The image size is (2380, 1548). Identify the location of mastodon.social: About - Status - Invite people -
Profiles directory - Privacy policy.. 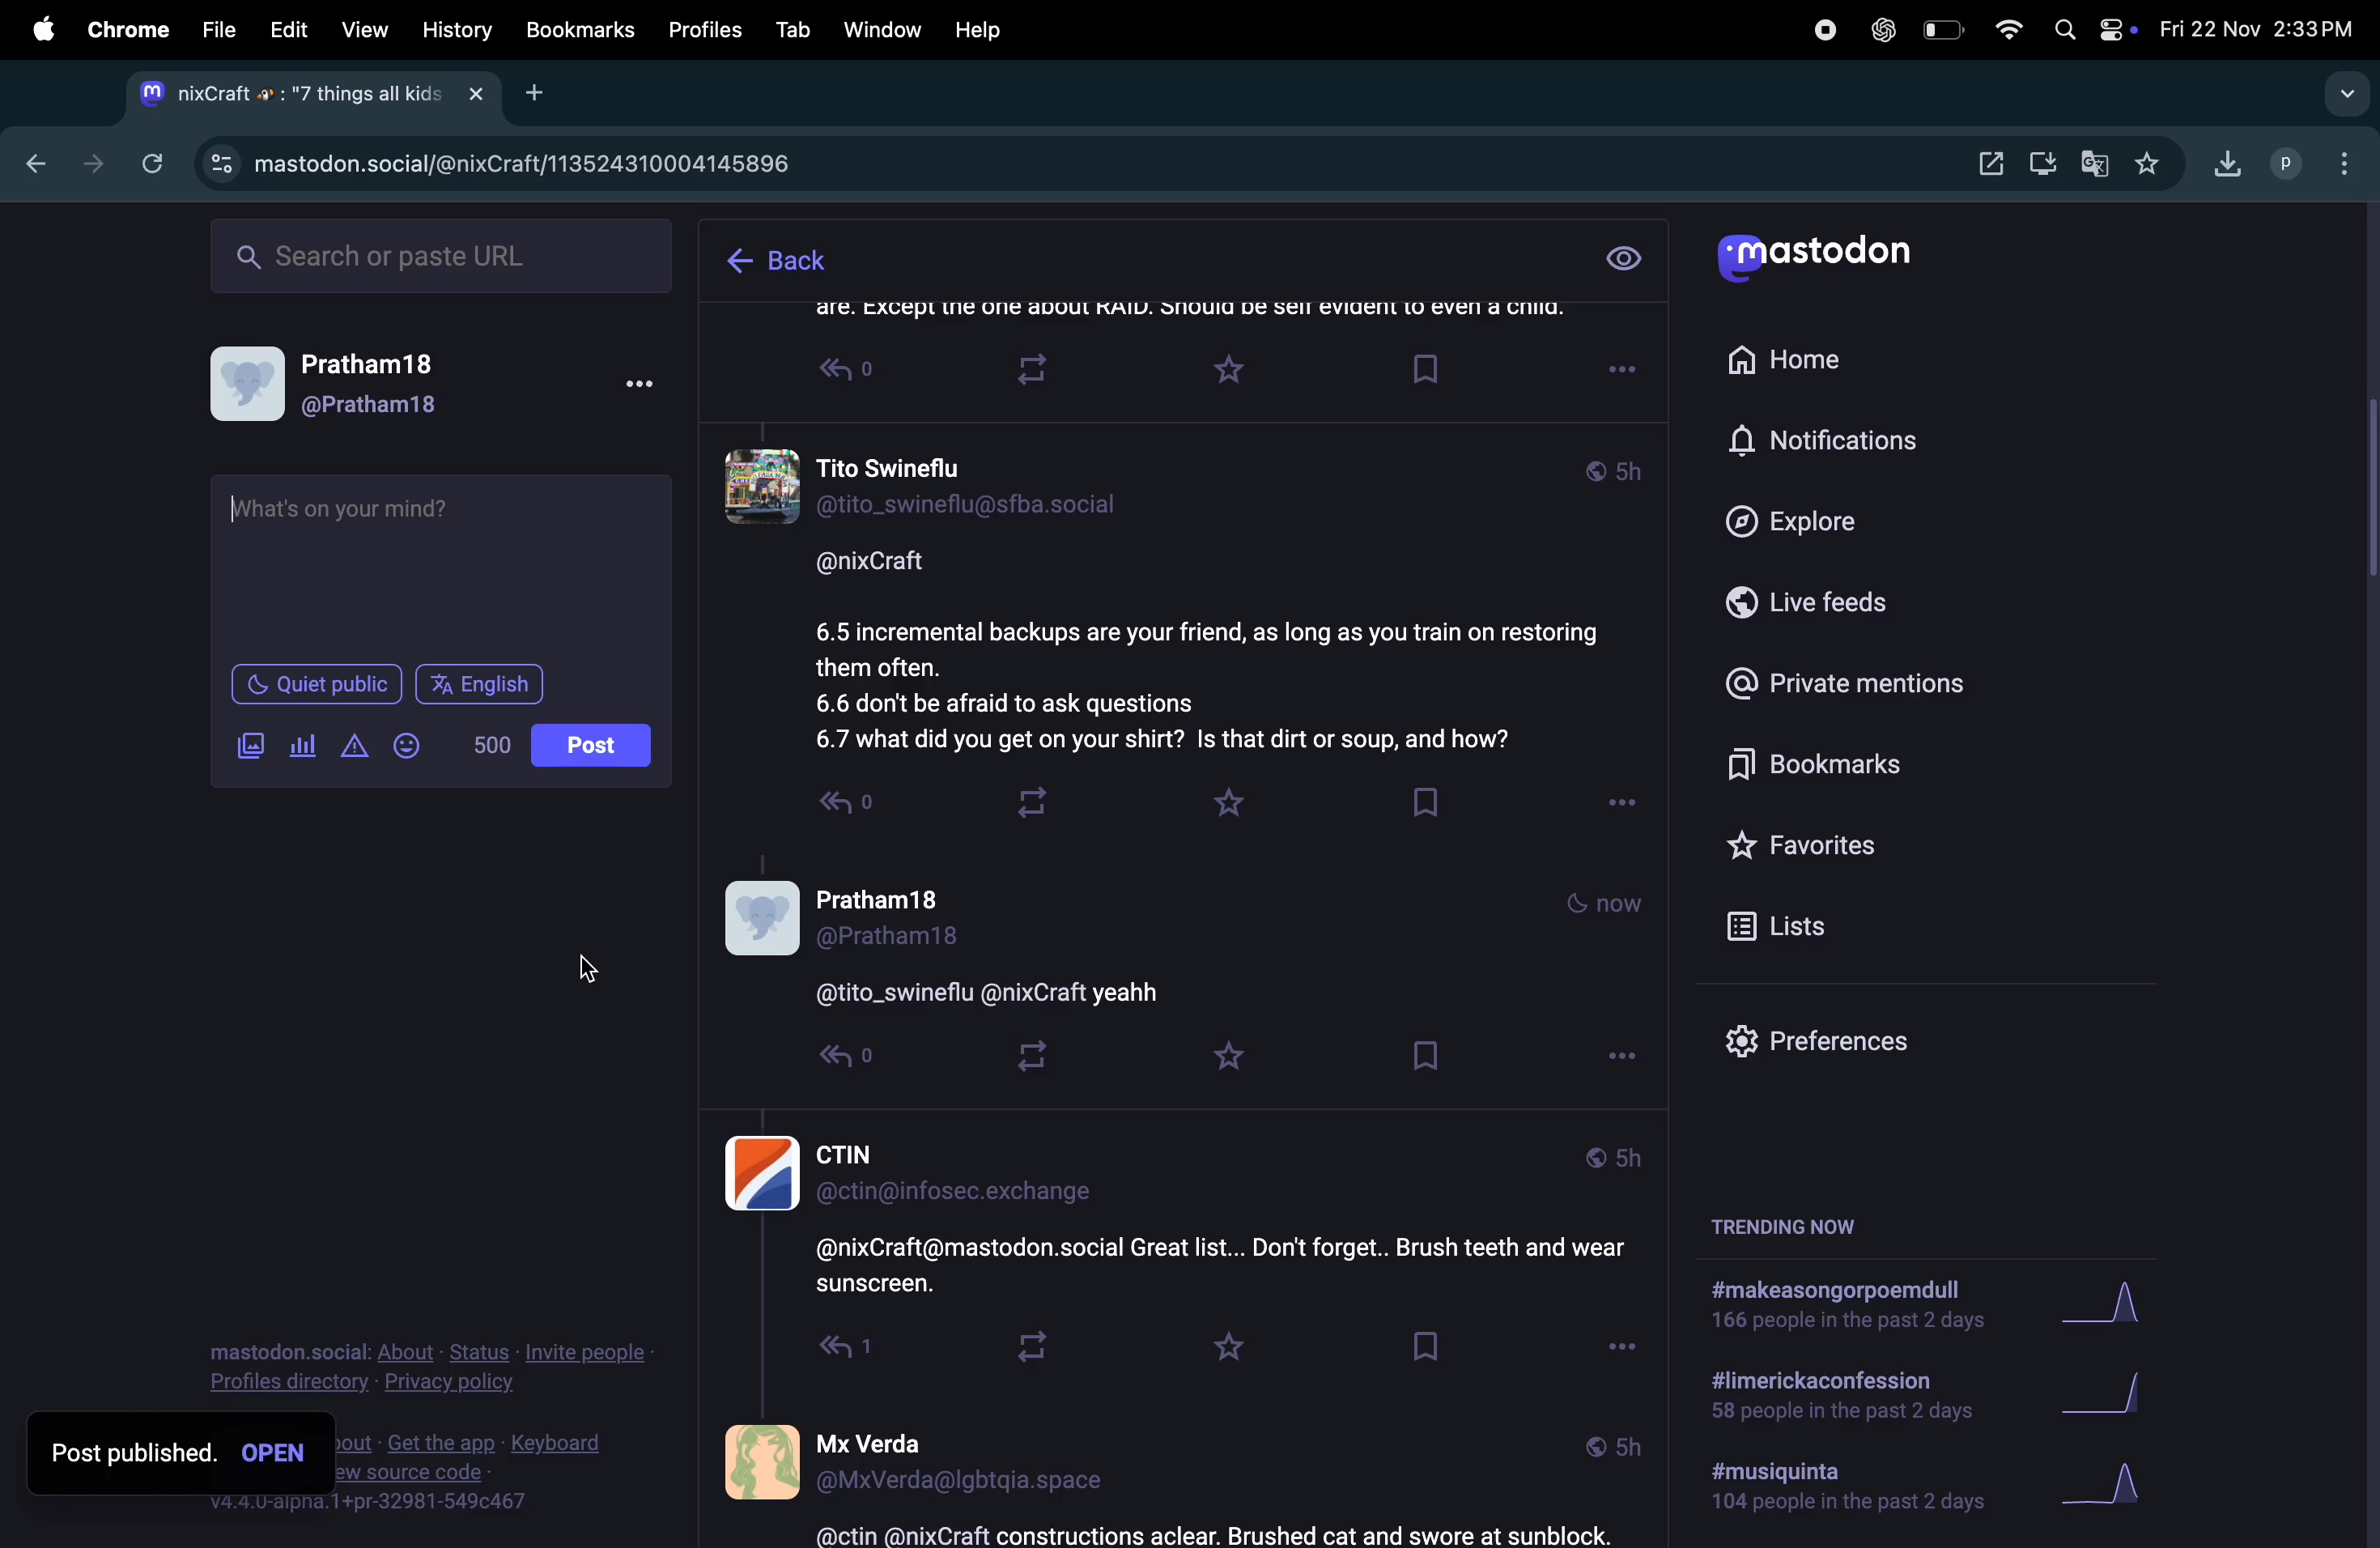
(429, 1352).